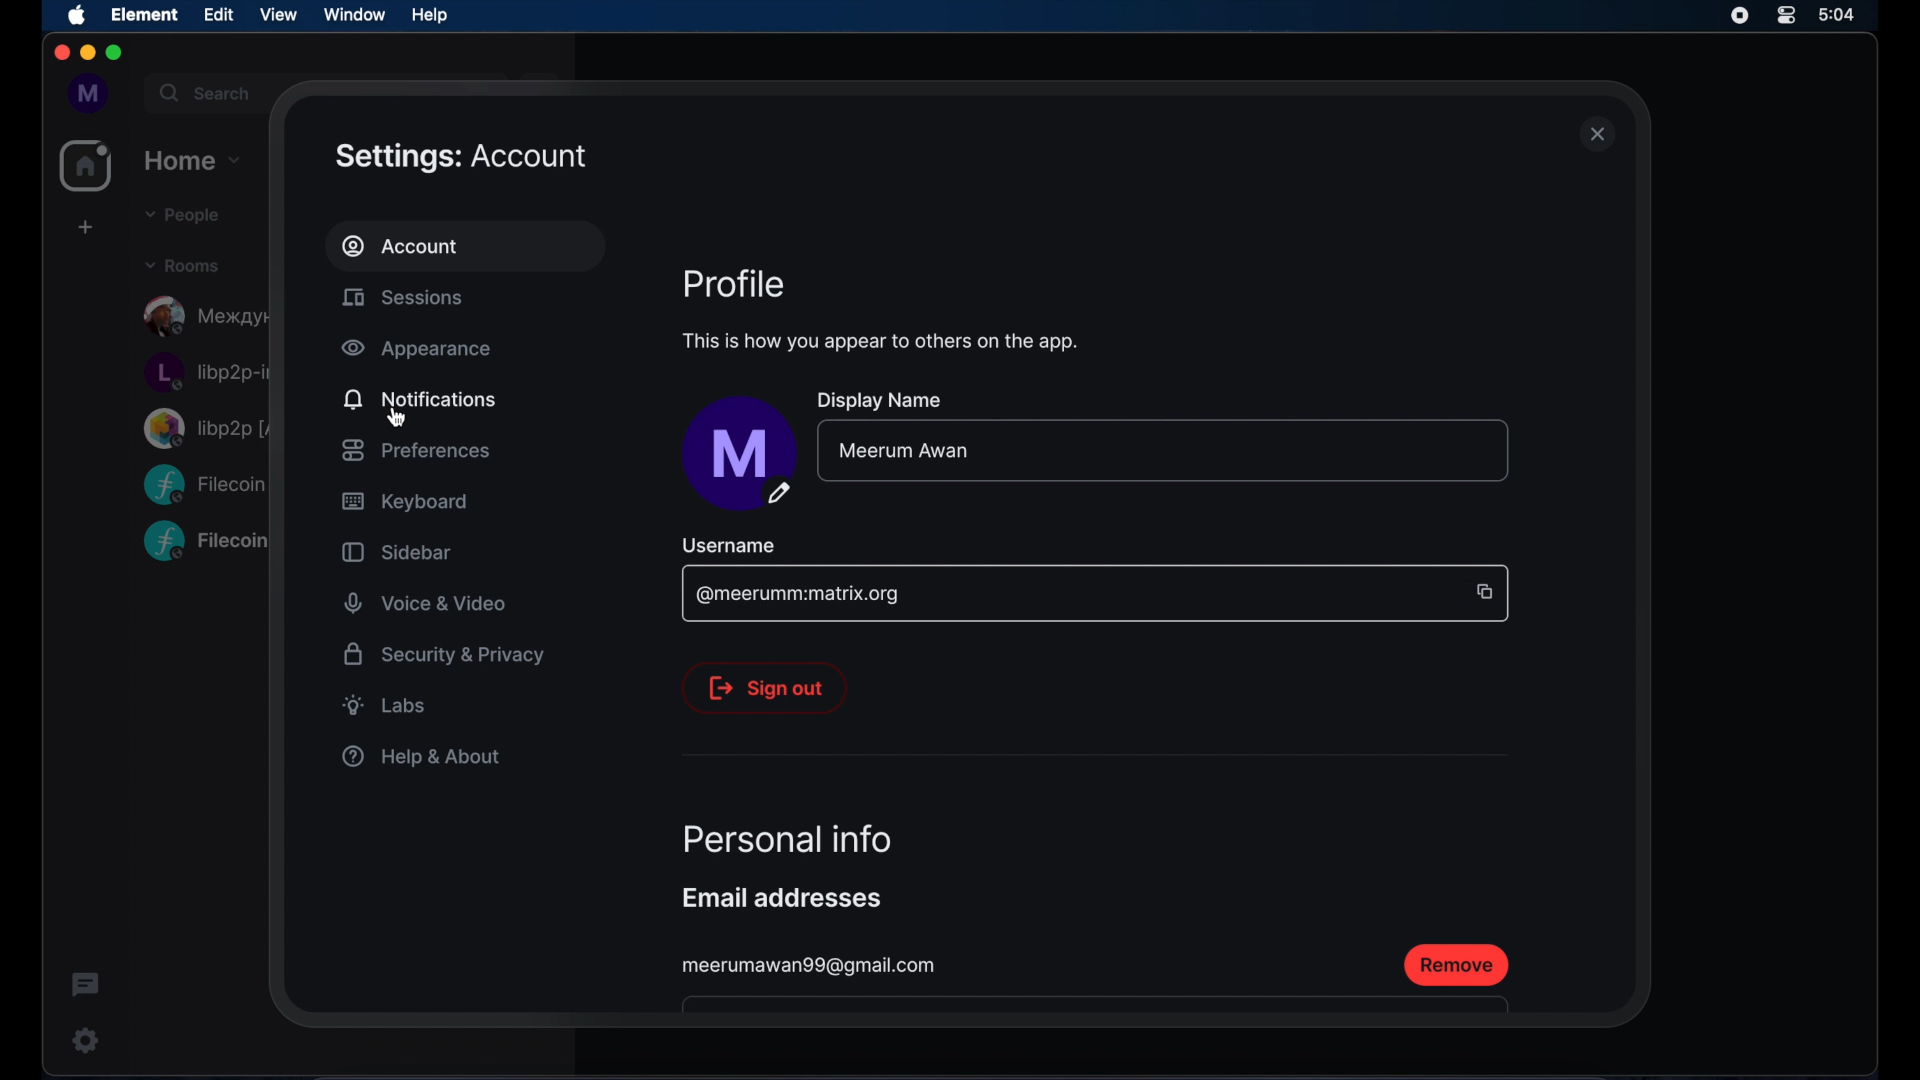  Describe the element at coordinates (86, 53) in the screenshot. I see `minimize` at that location.